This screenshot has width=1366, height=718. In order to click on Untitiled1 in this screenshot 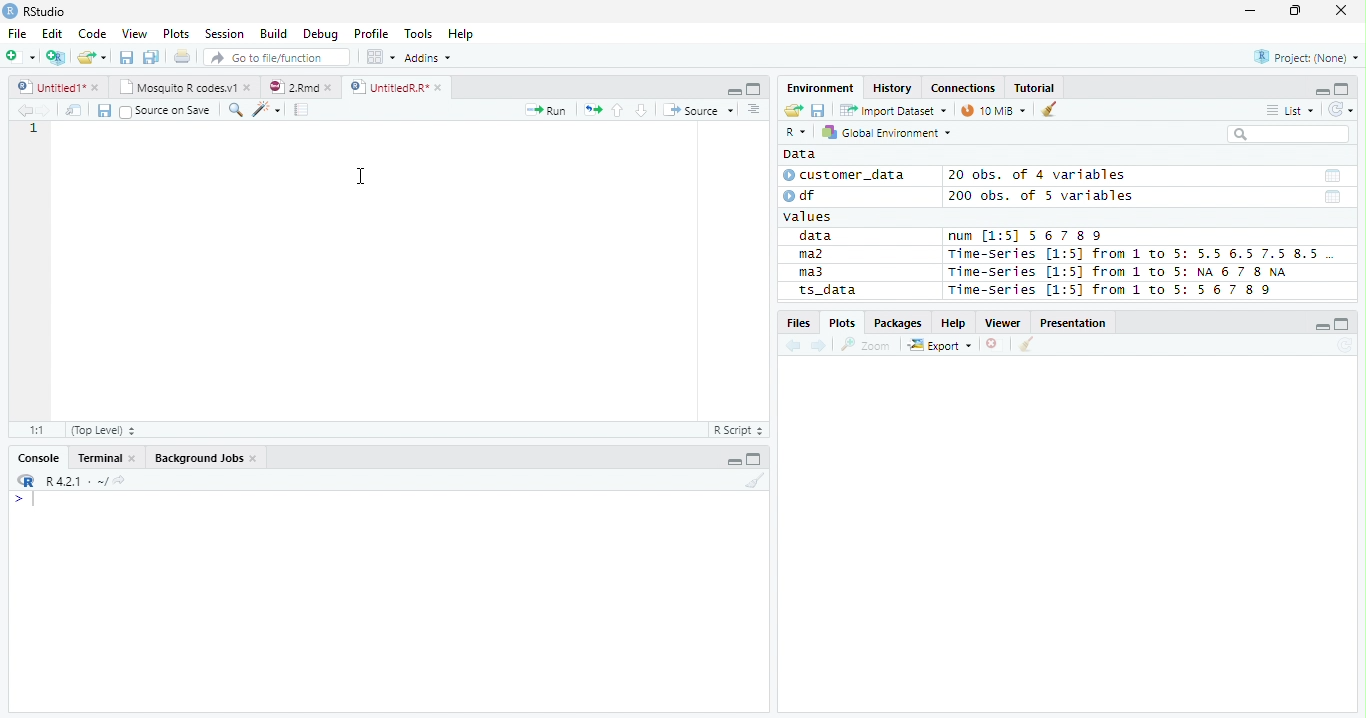, I will do `click(57, 87)`.